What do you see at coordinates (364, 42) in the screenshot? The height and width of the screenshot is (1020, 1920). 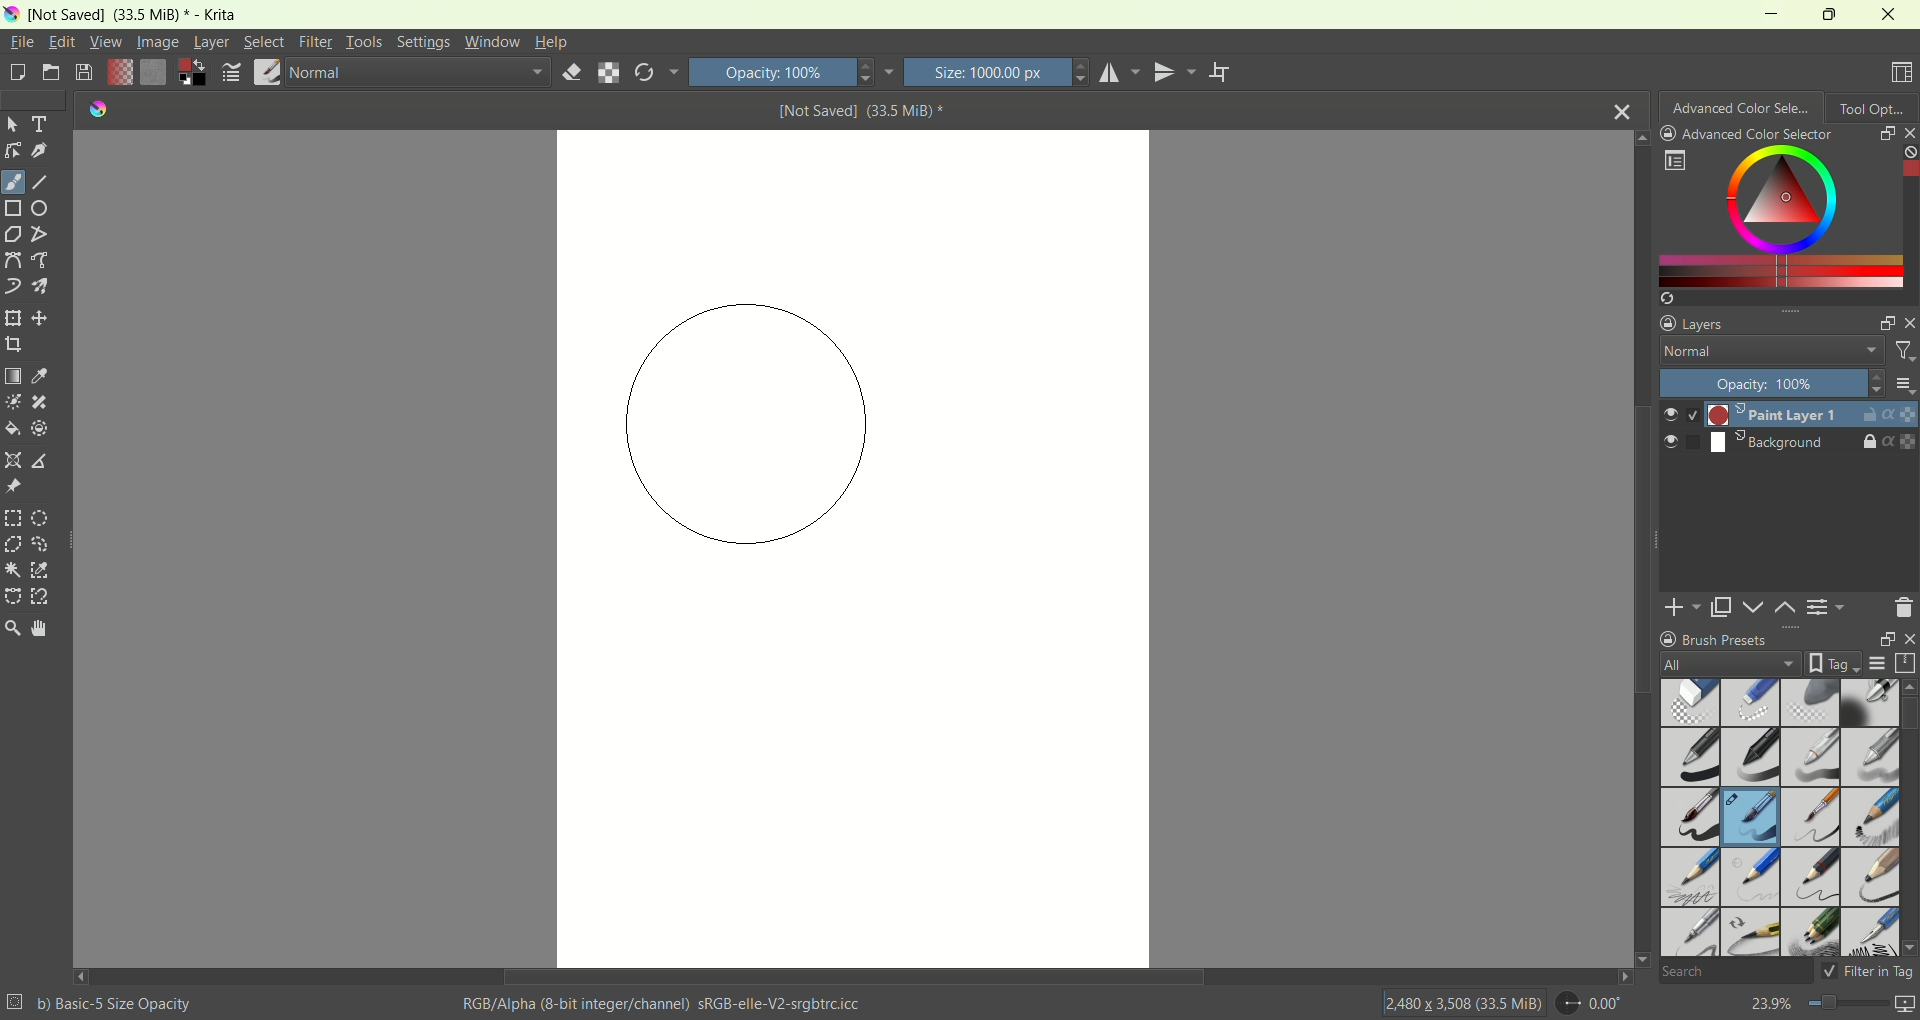 I see `tools` at bounding box center [364, 42].